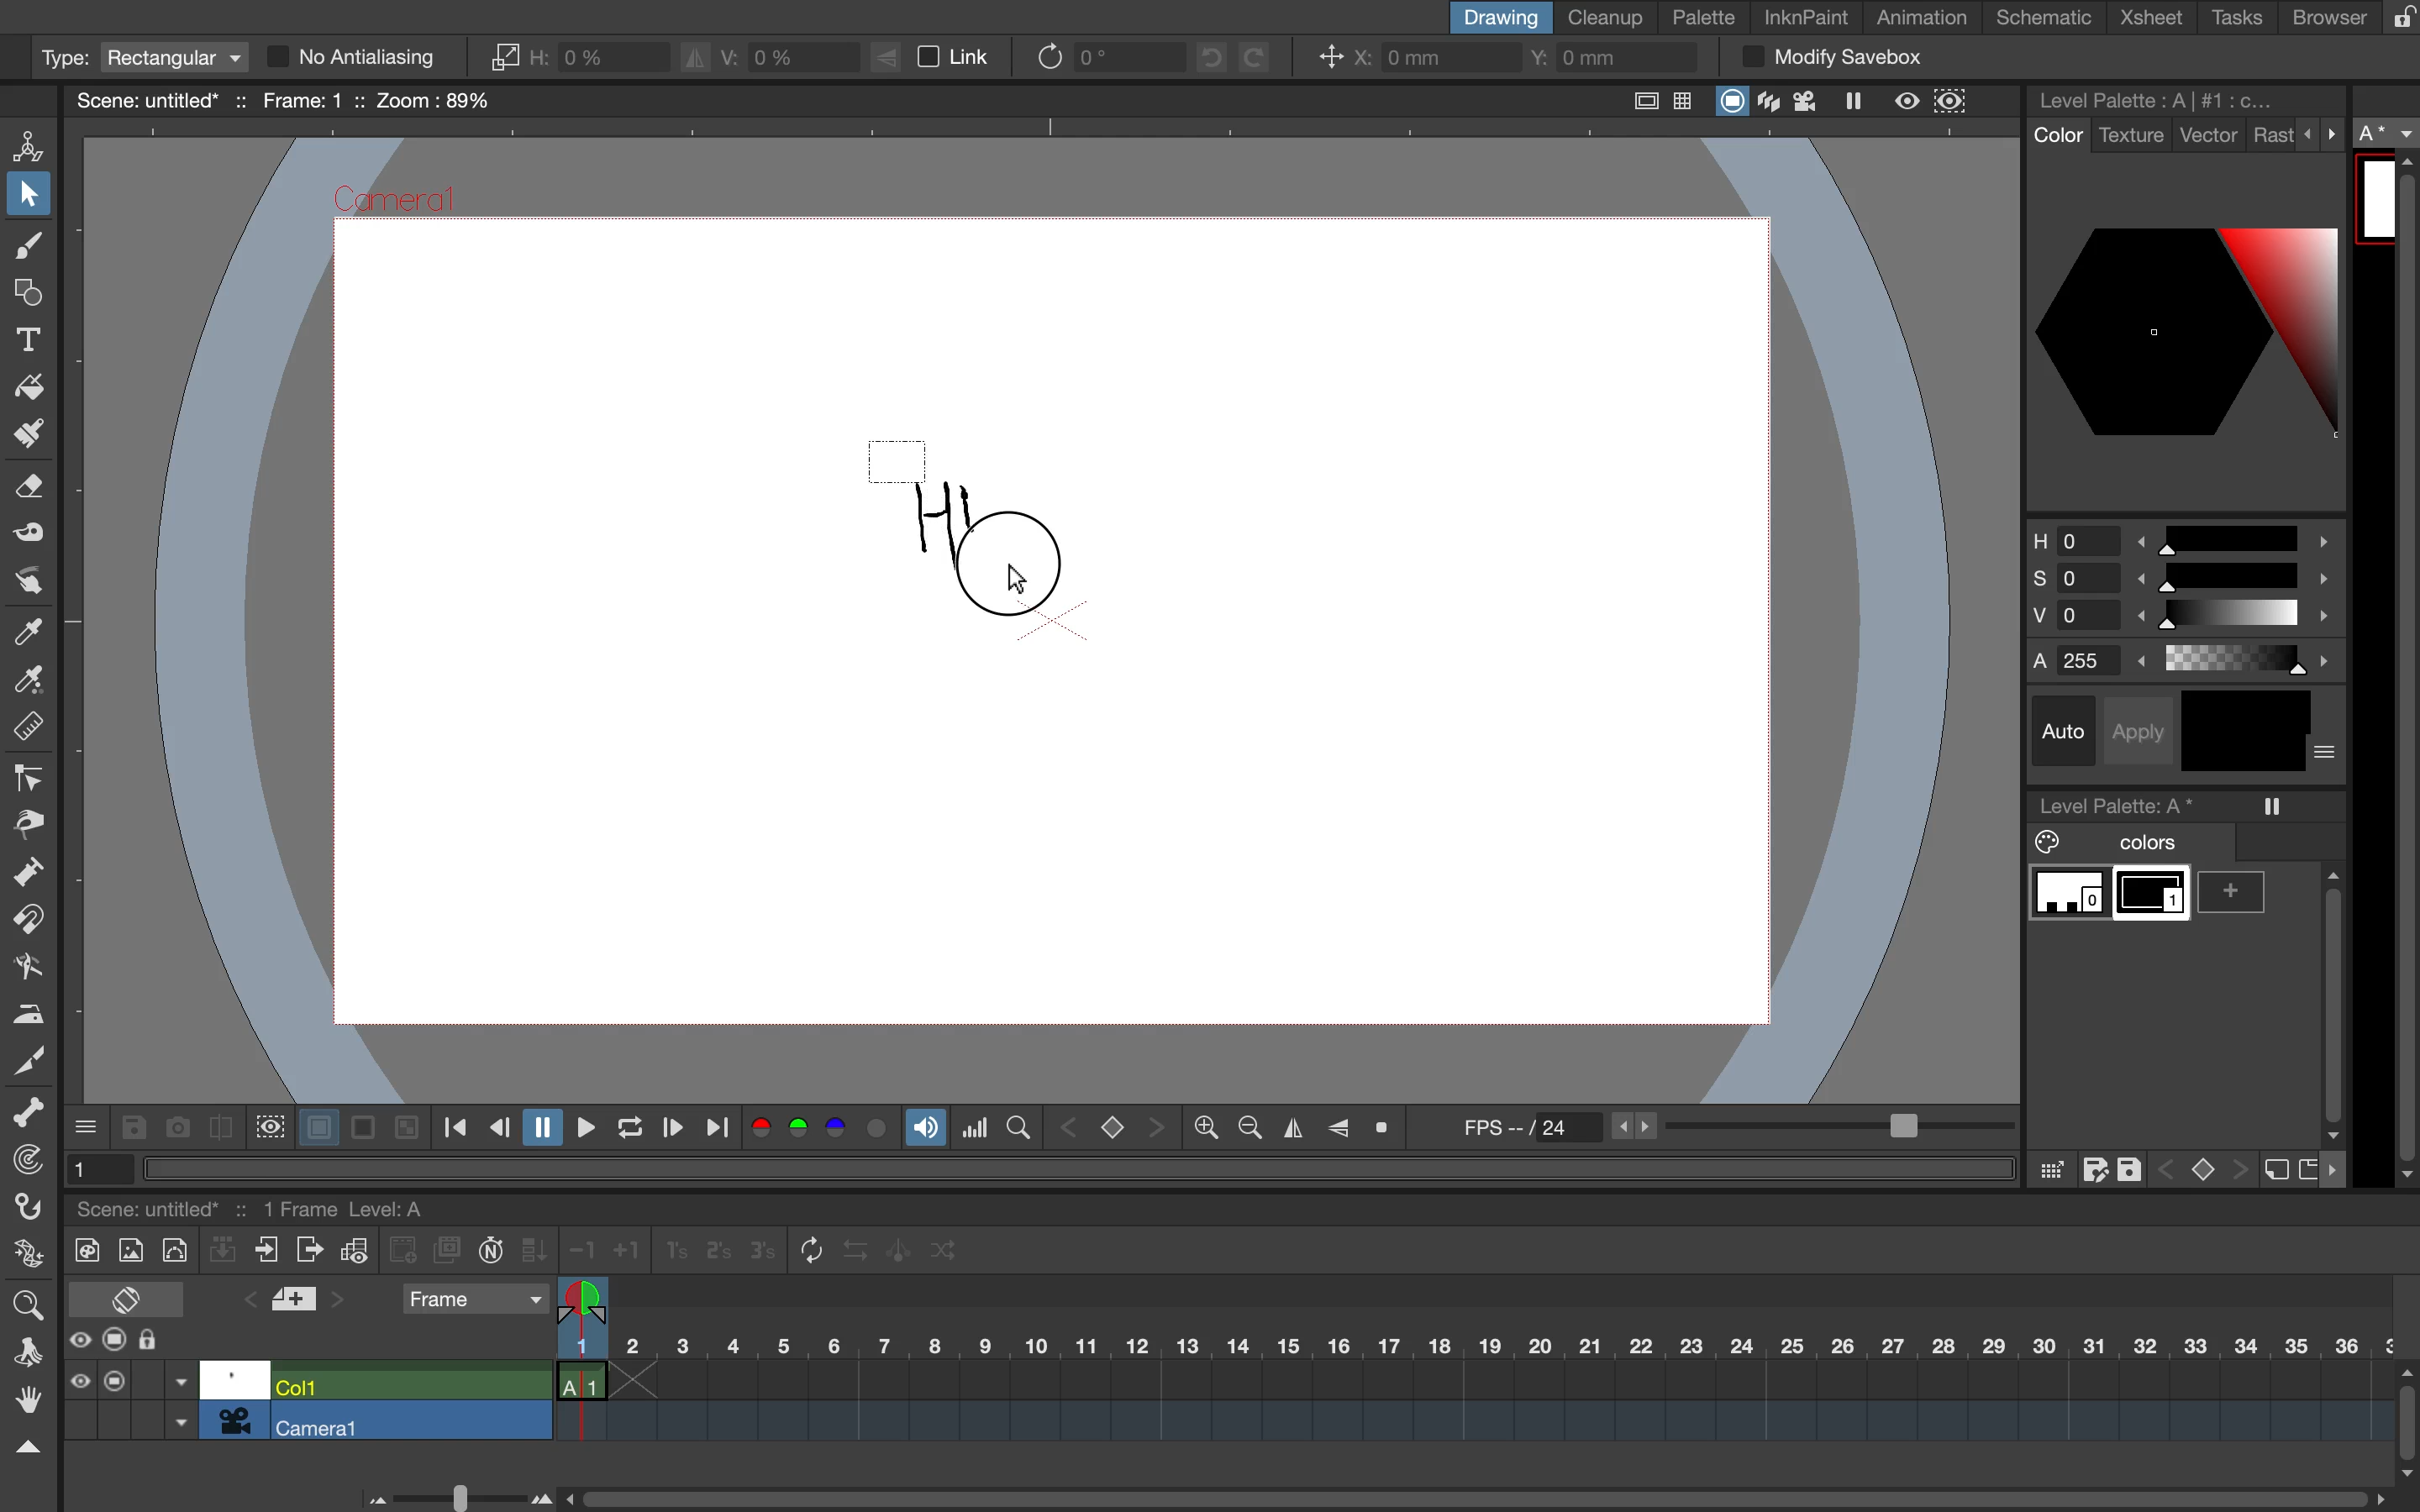 The image size is (2420, 1512). What do you see at coordinates (2340, 1170) in the screenshot?
I see `more options` at bounding box center [2340, 1170].